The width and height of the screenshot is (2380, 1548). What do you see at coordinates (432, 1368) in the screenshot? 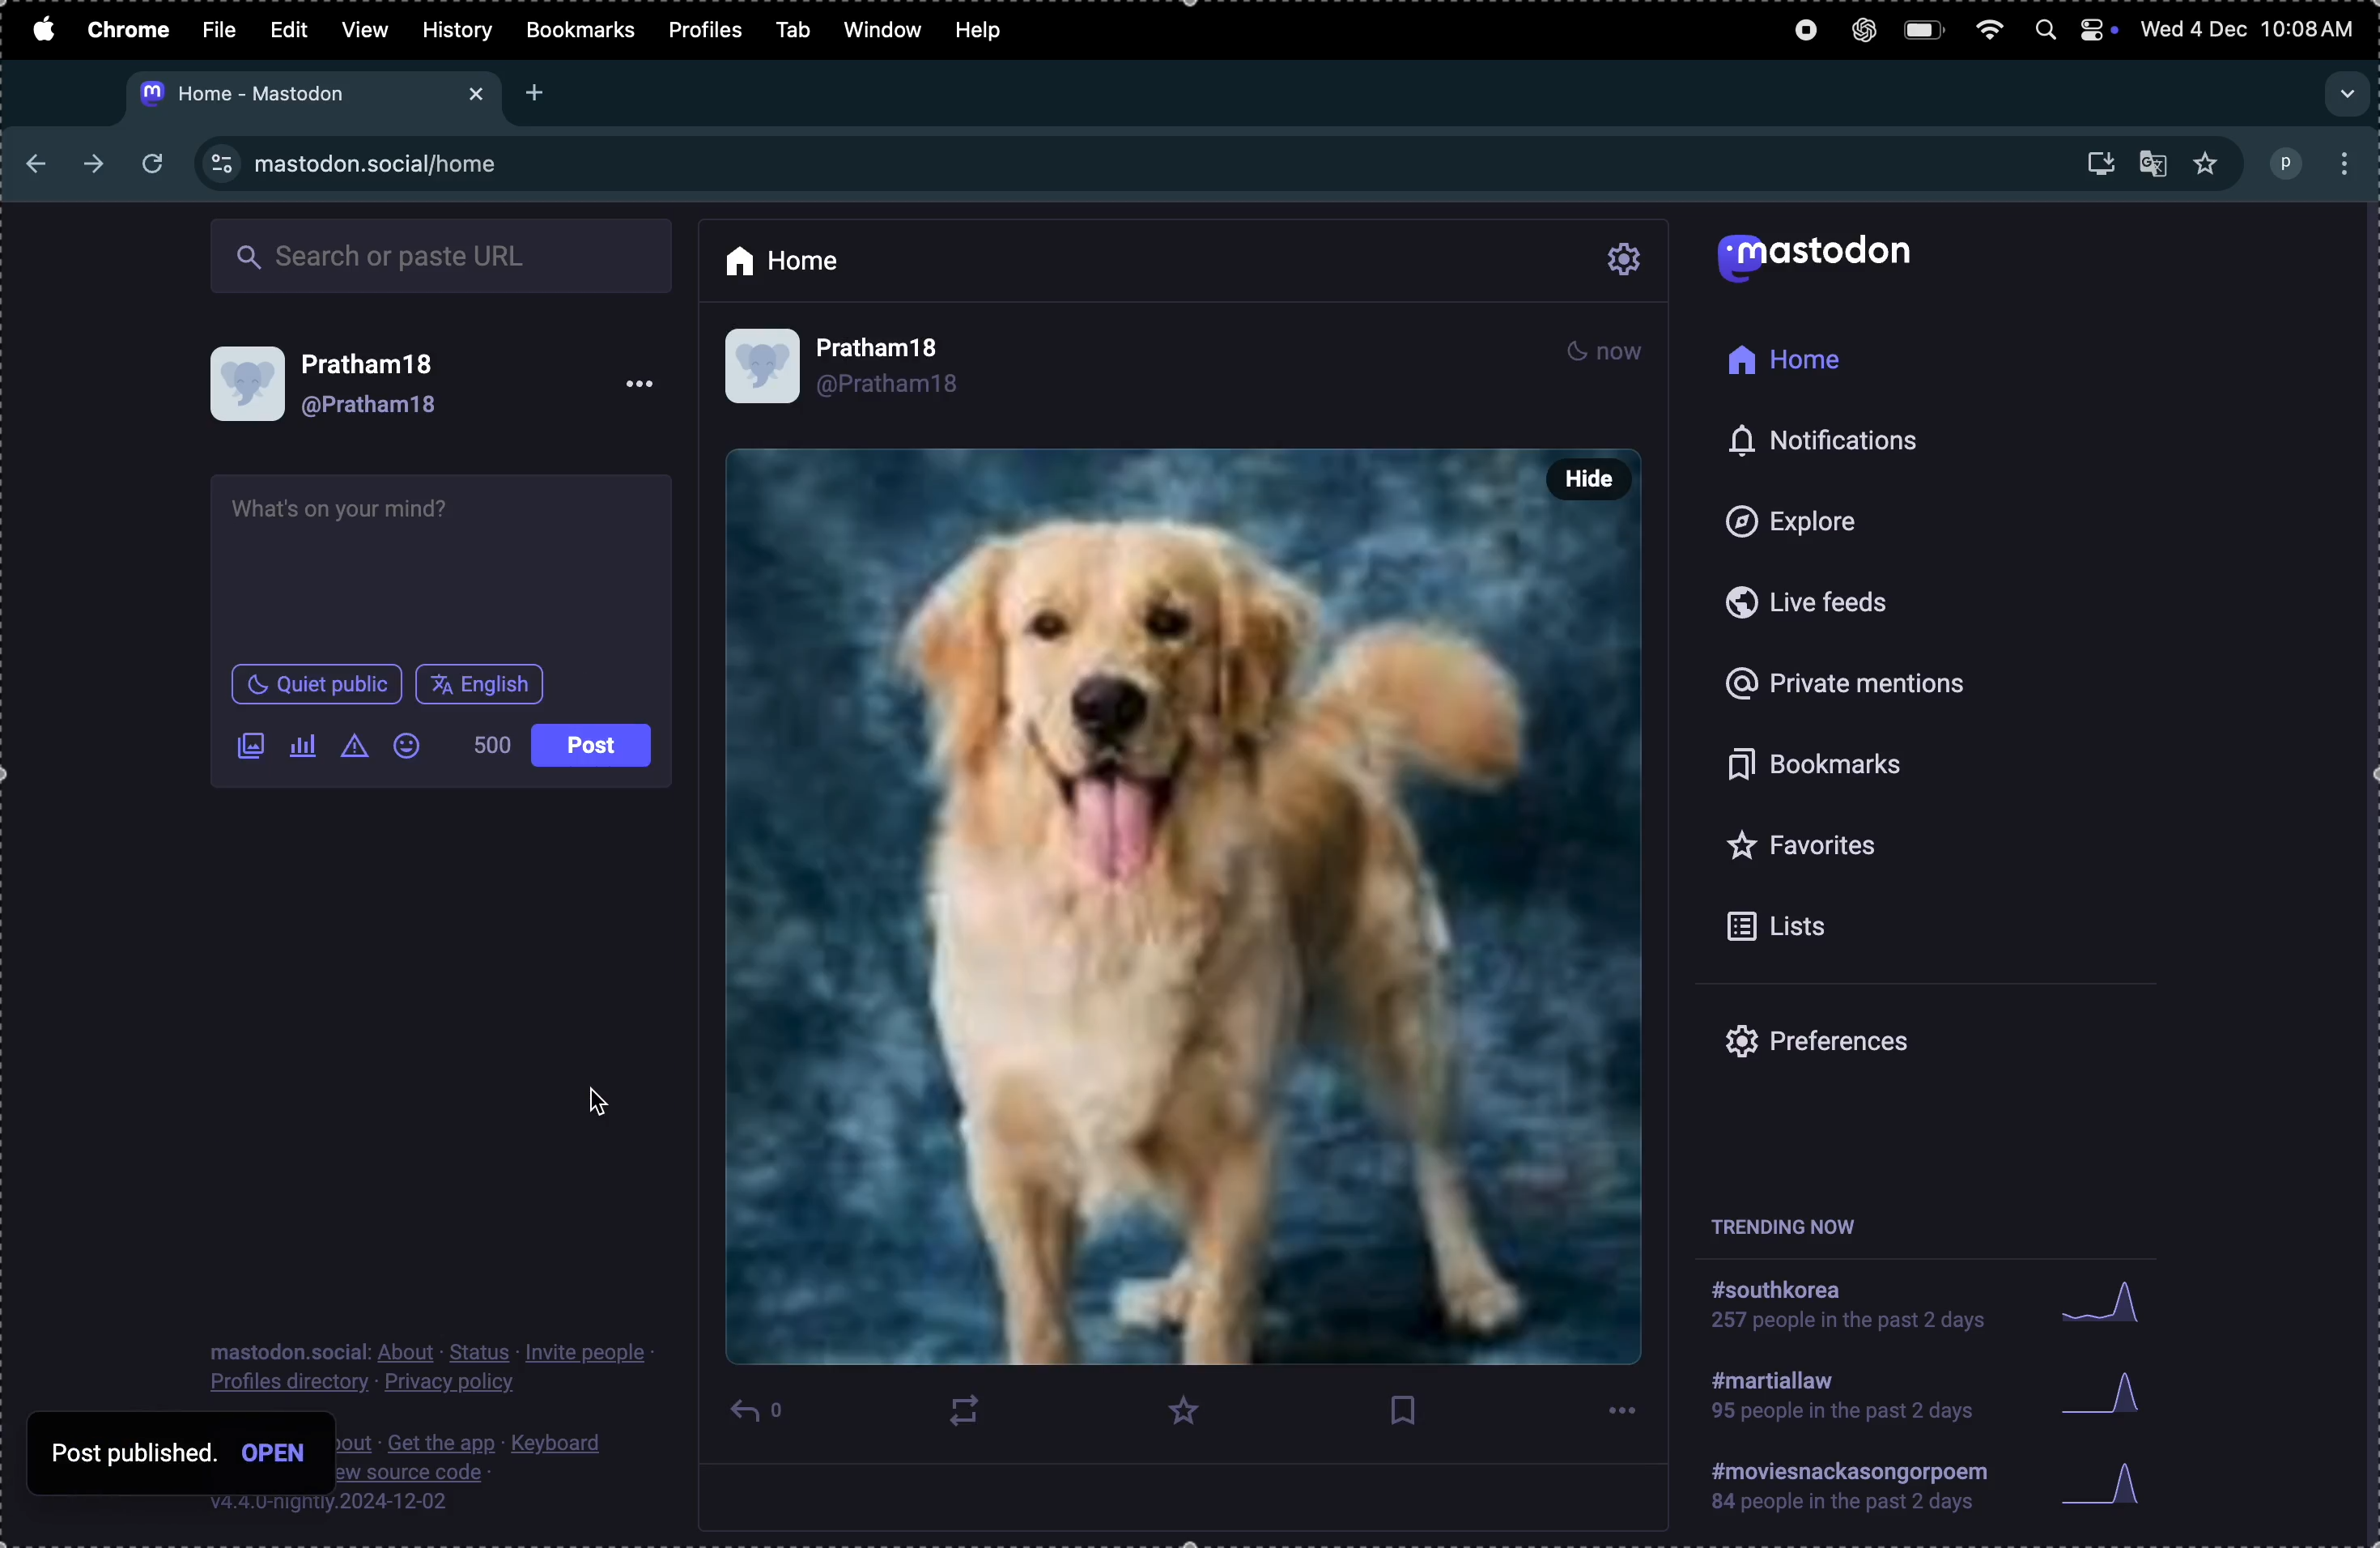
I see `Privacy policy` at bounding box center [432, 1368].